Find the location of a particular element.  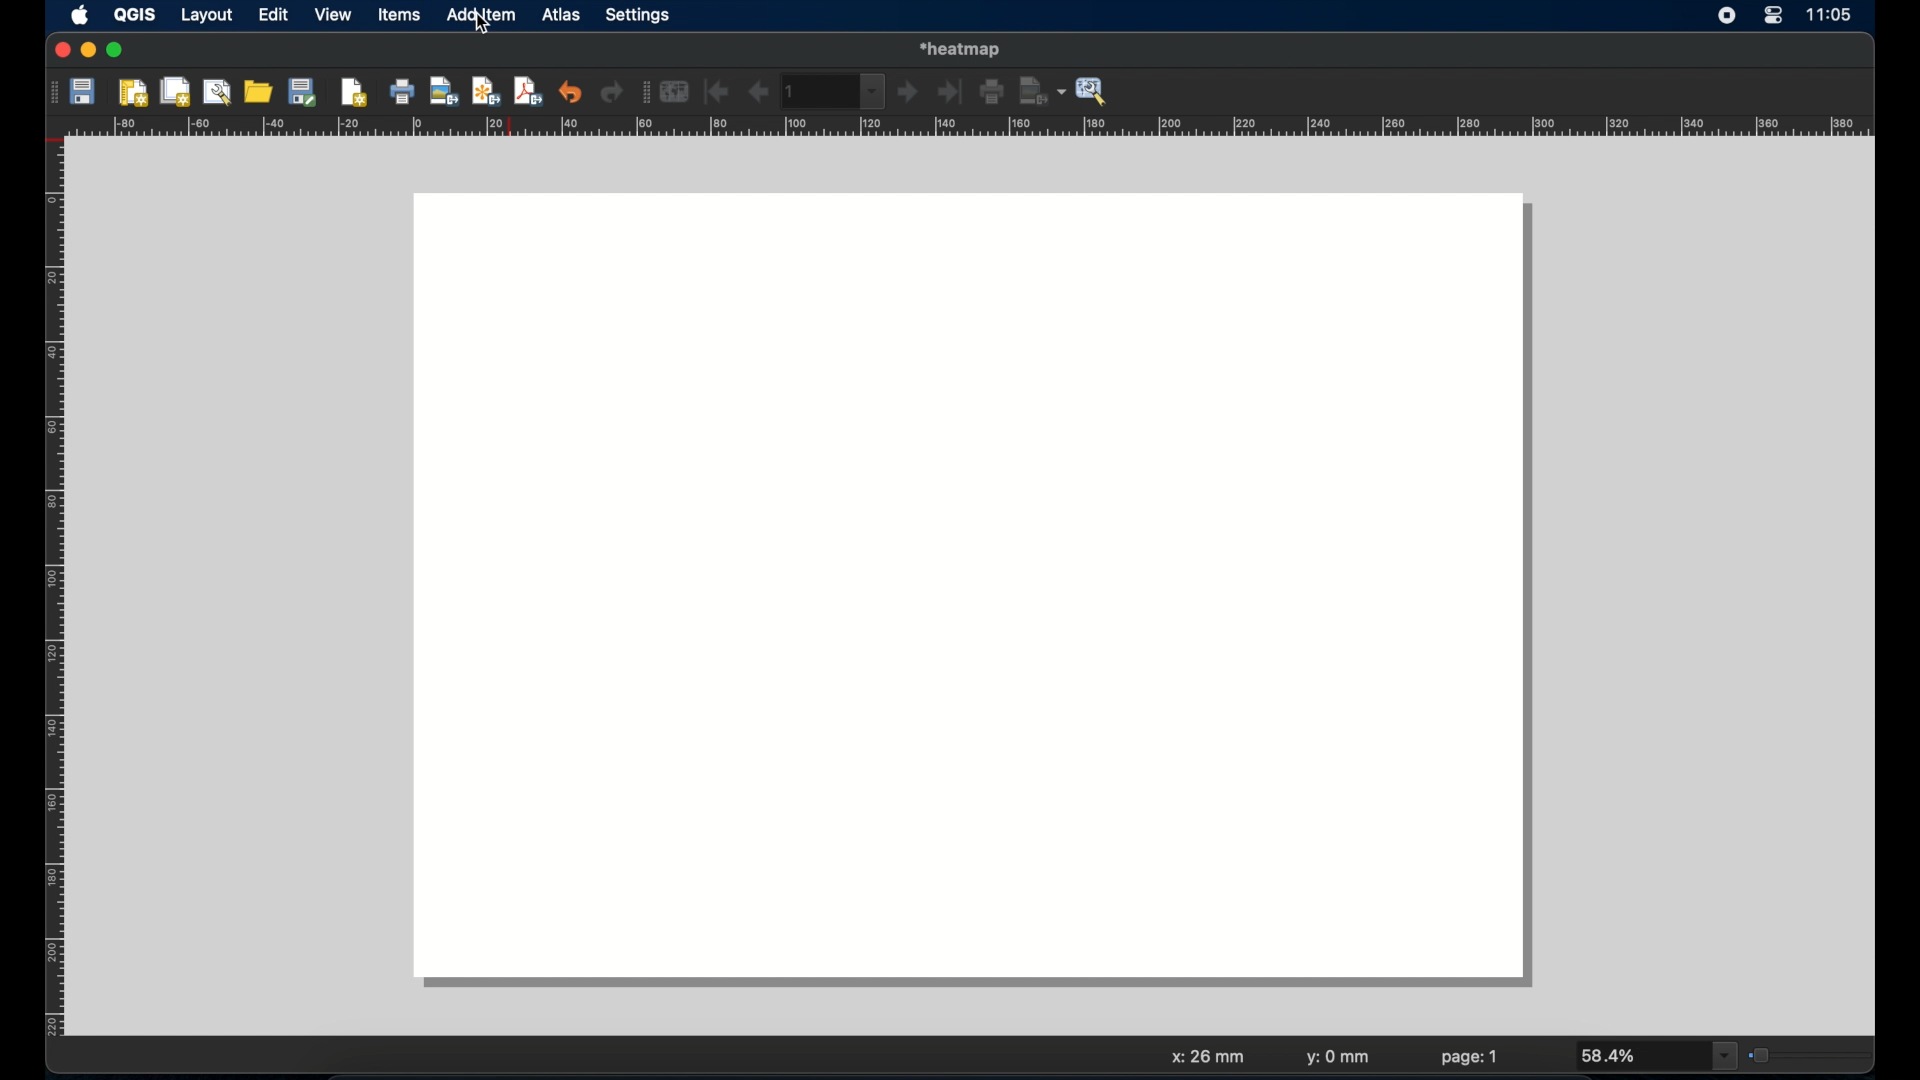

first feature is located at coordinates (717, 91).